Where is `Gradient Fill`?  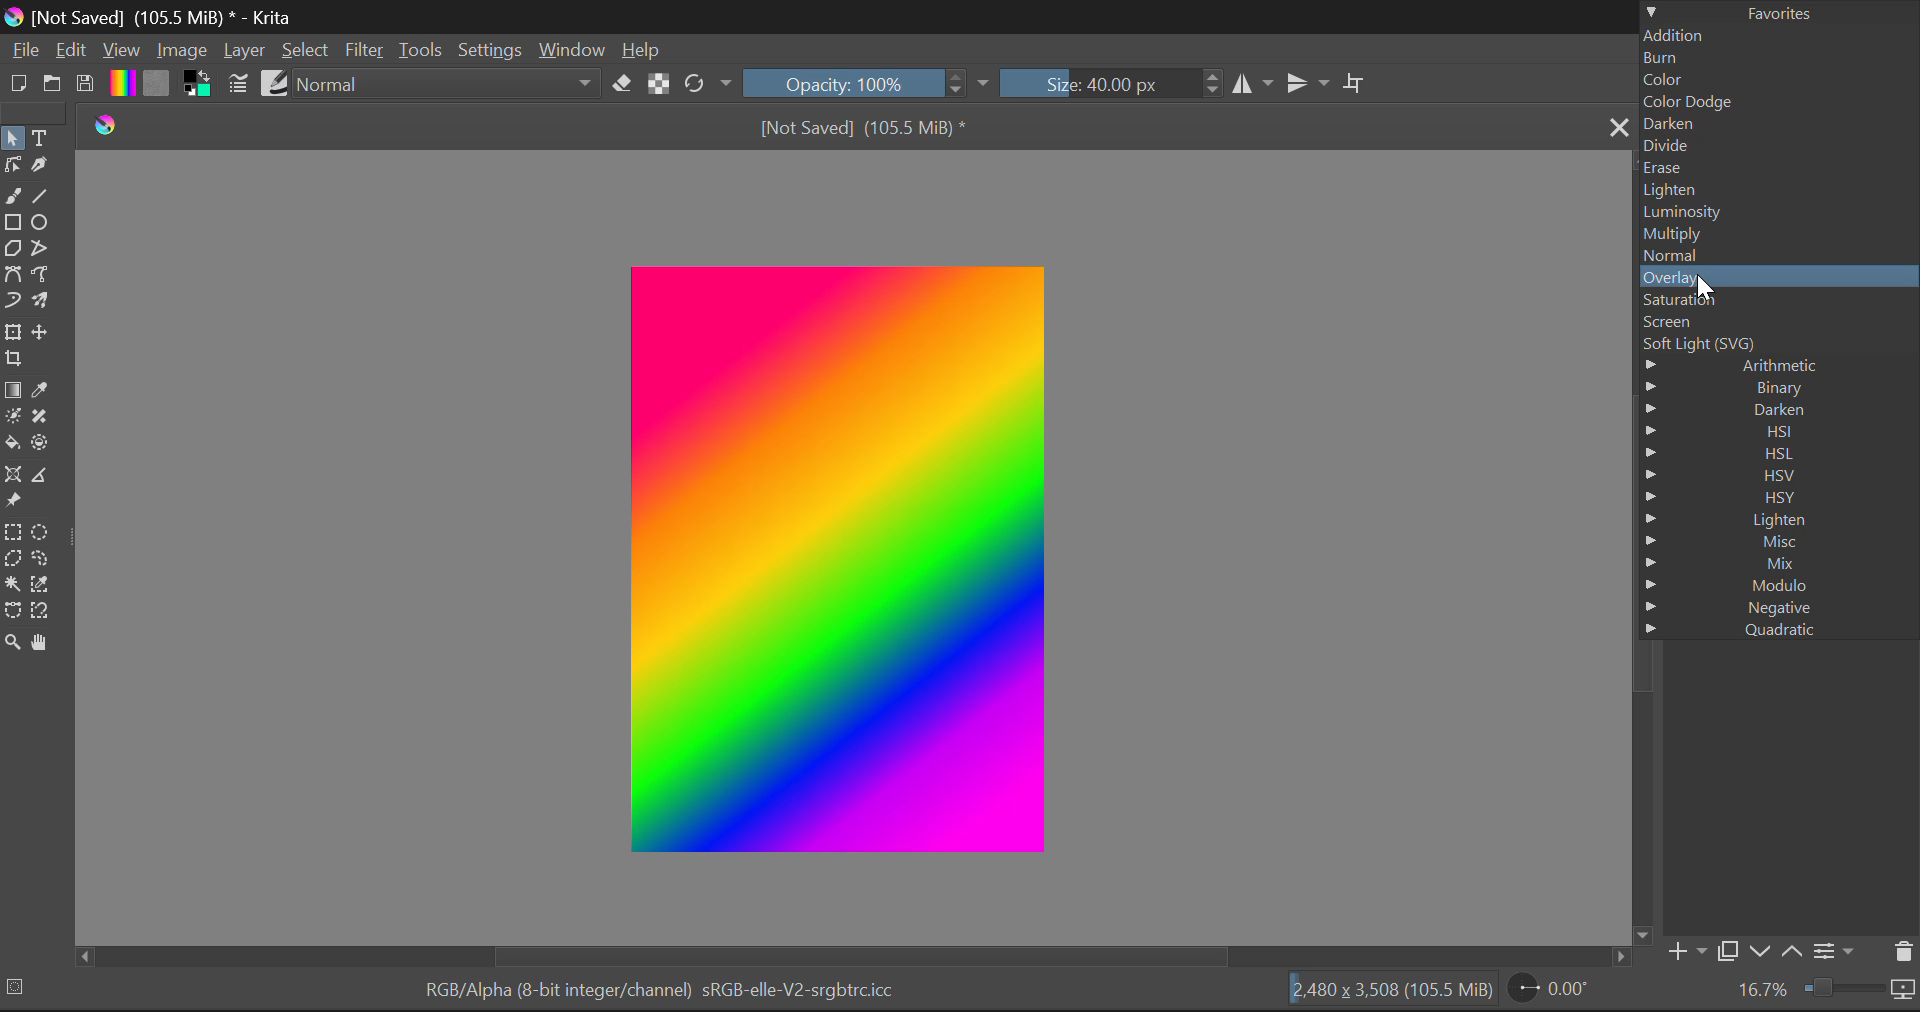 Gradient Fill is located at coordinates (14, 390).